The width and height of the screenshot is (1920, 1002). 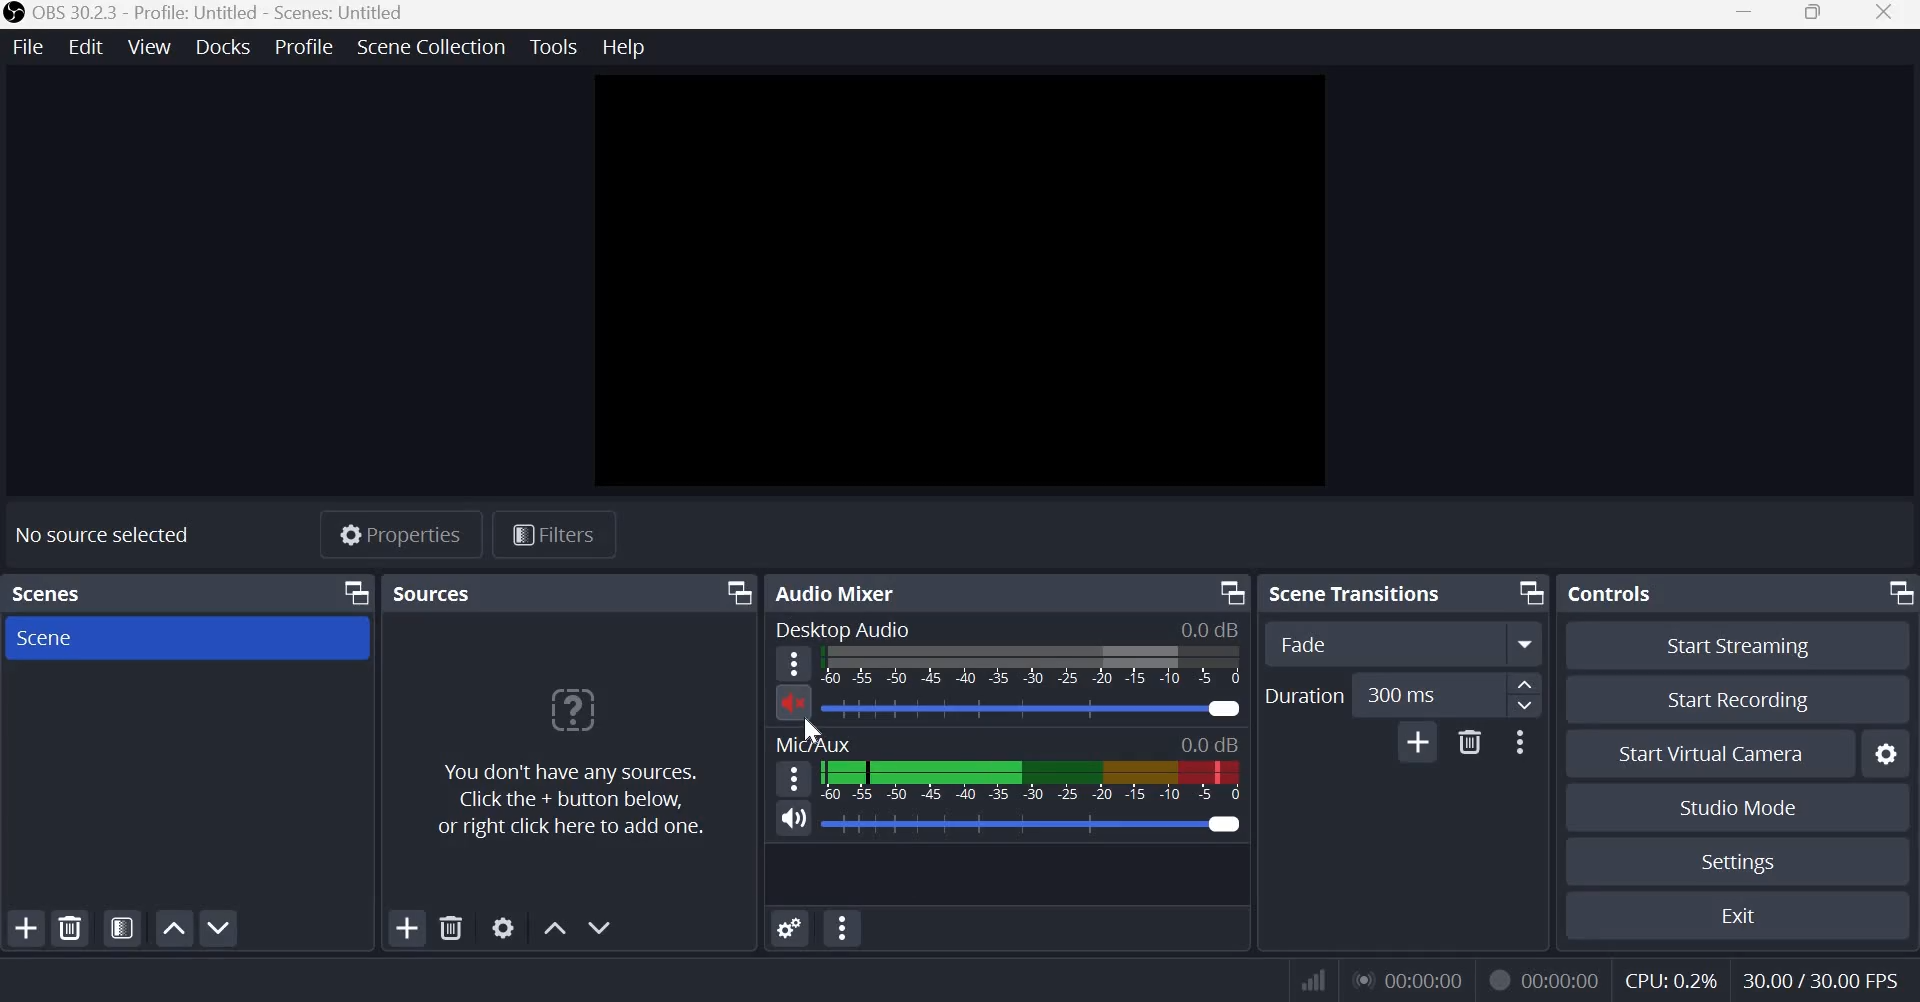 I want to click on Start streaming, so click(x=1740, y=649).